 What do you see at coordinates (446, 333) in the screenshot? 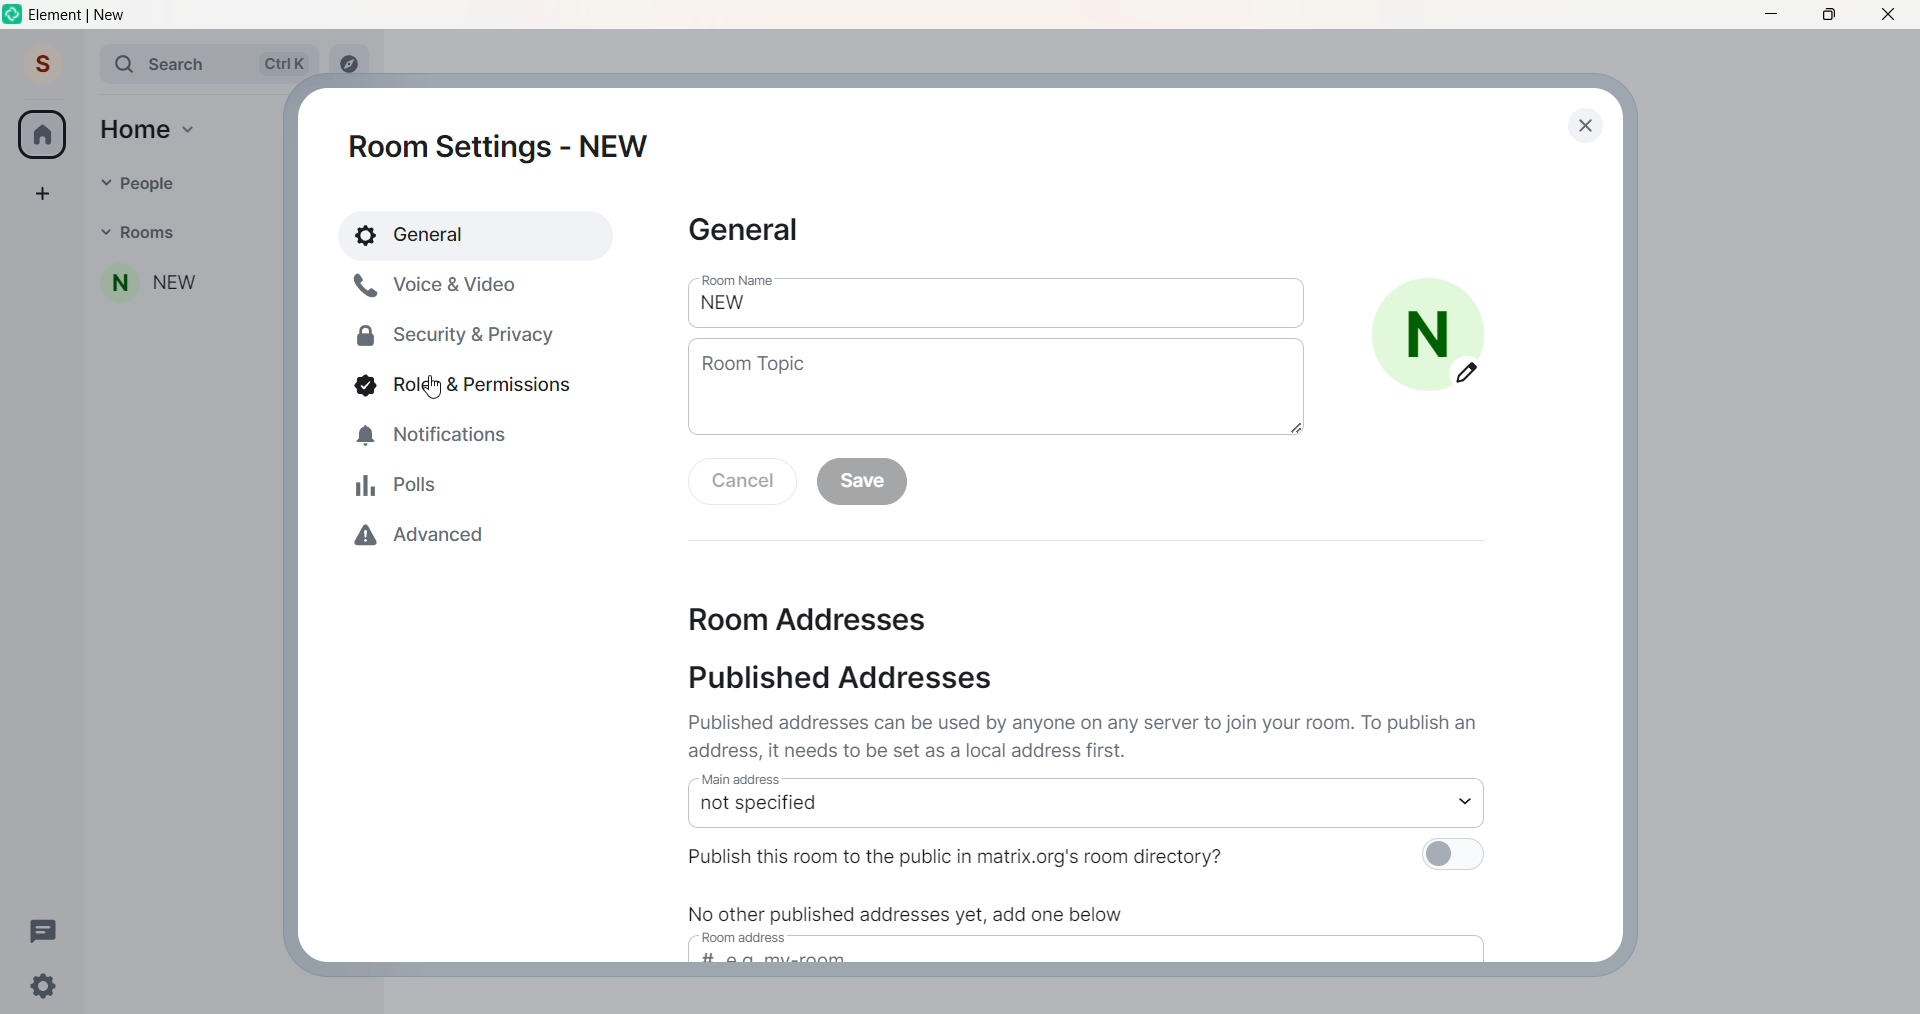
I see `security and privacy` at bounding box center [446, 333].